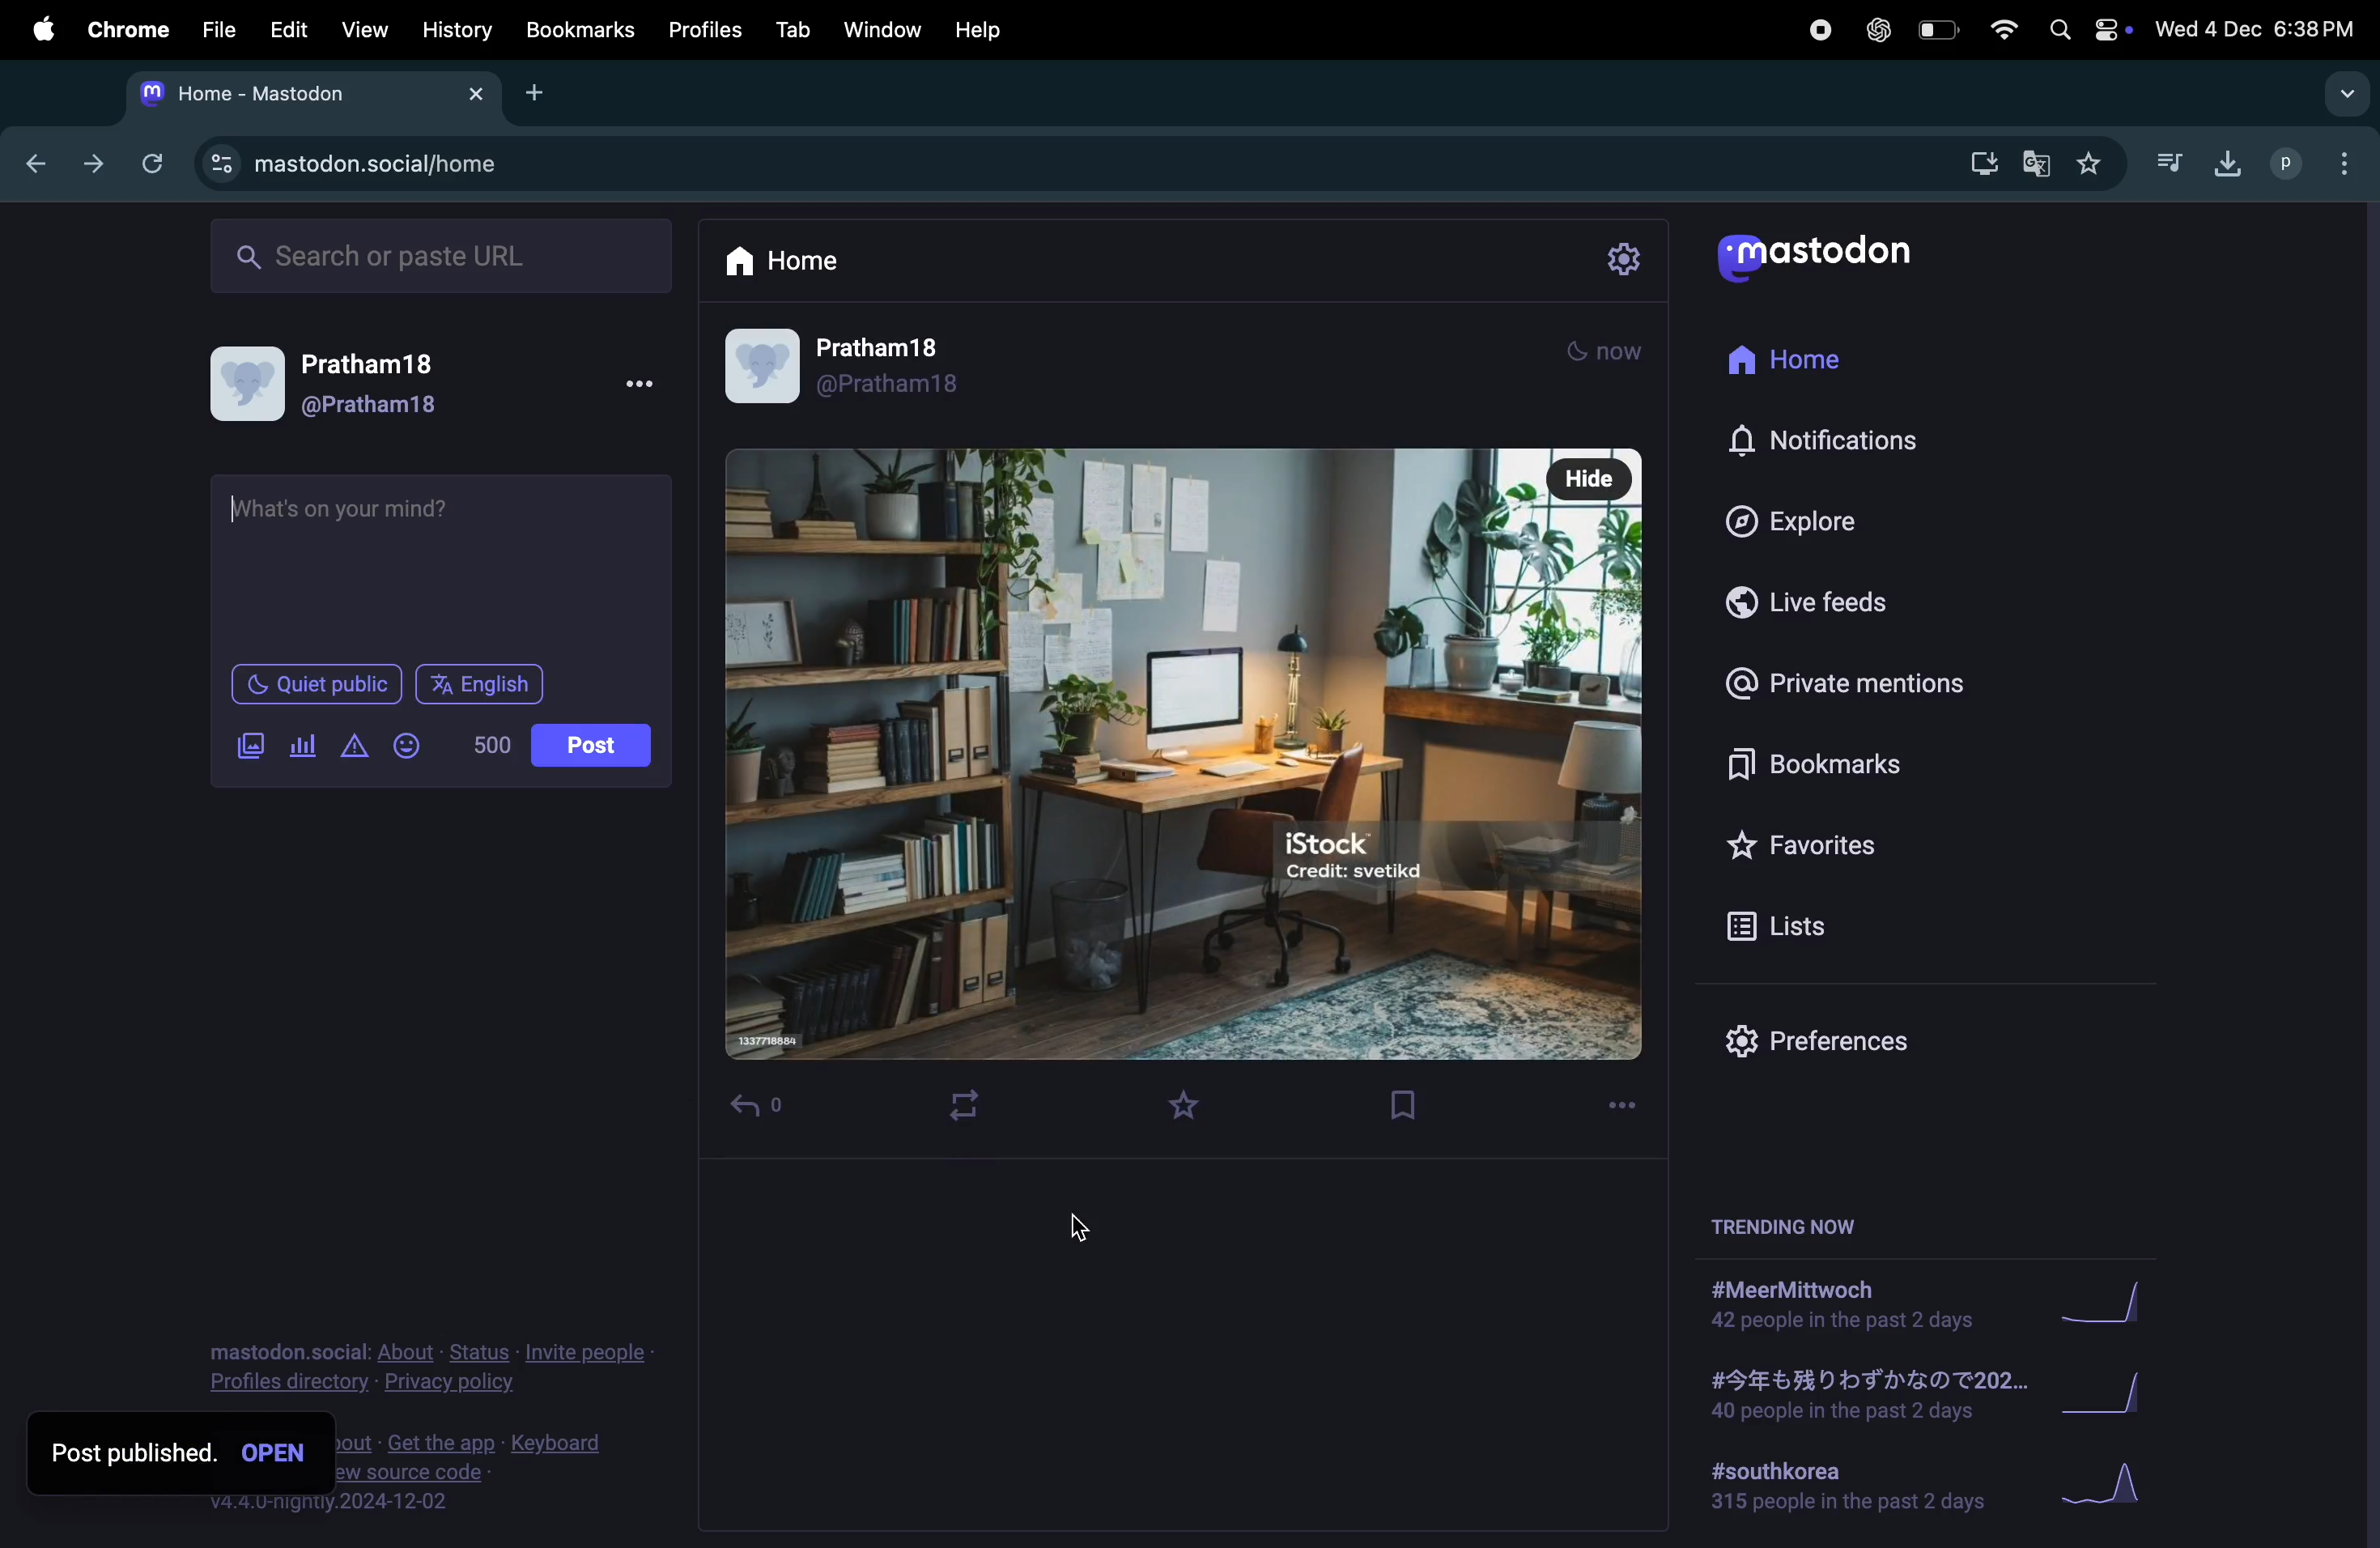  Describe the element at coordinates (189, 1450) in the screenshot. I see `post published` at that location.